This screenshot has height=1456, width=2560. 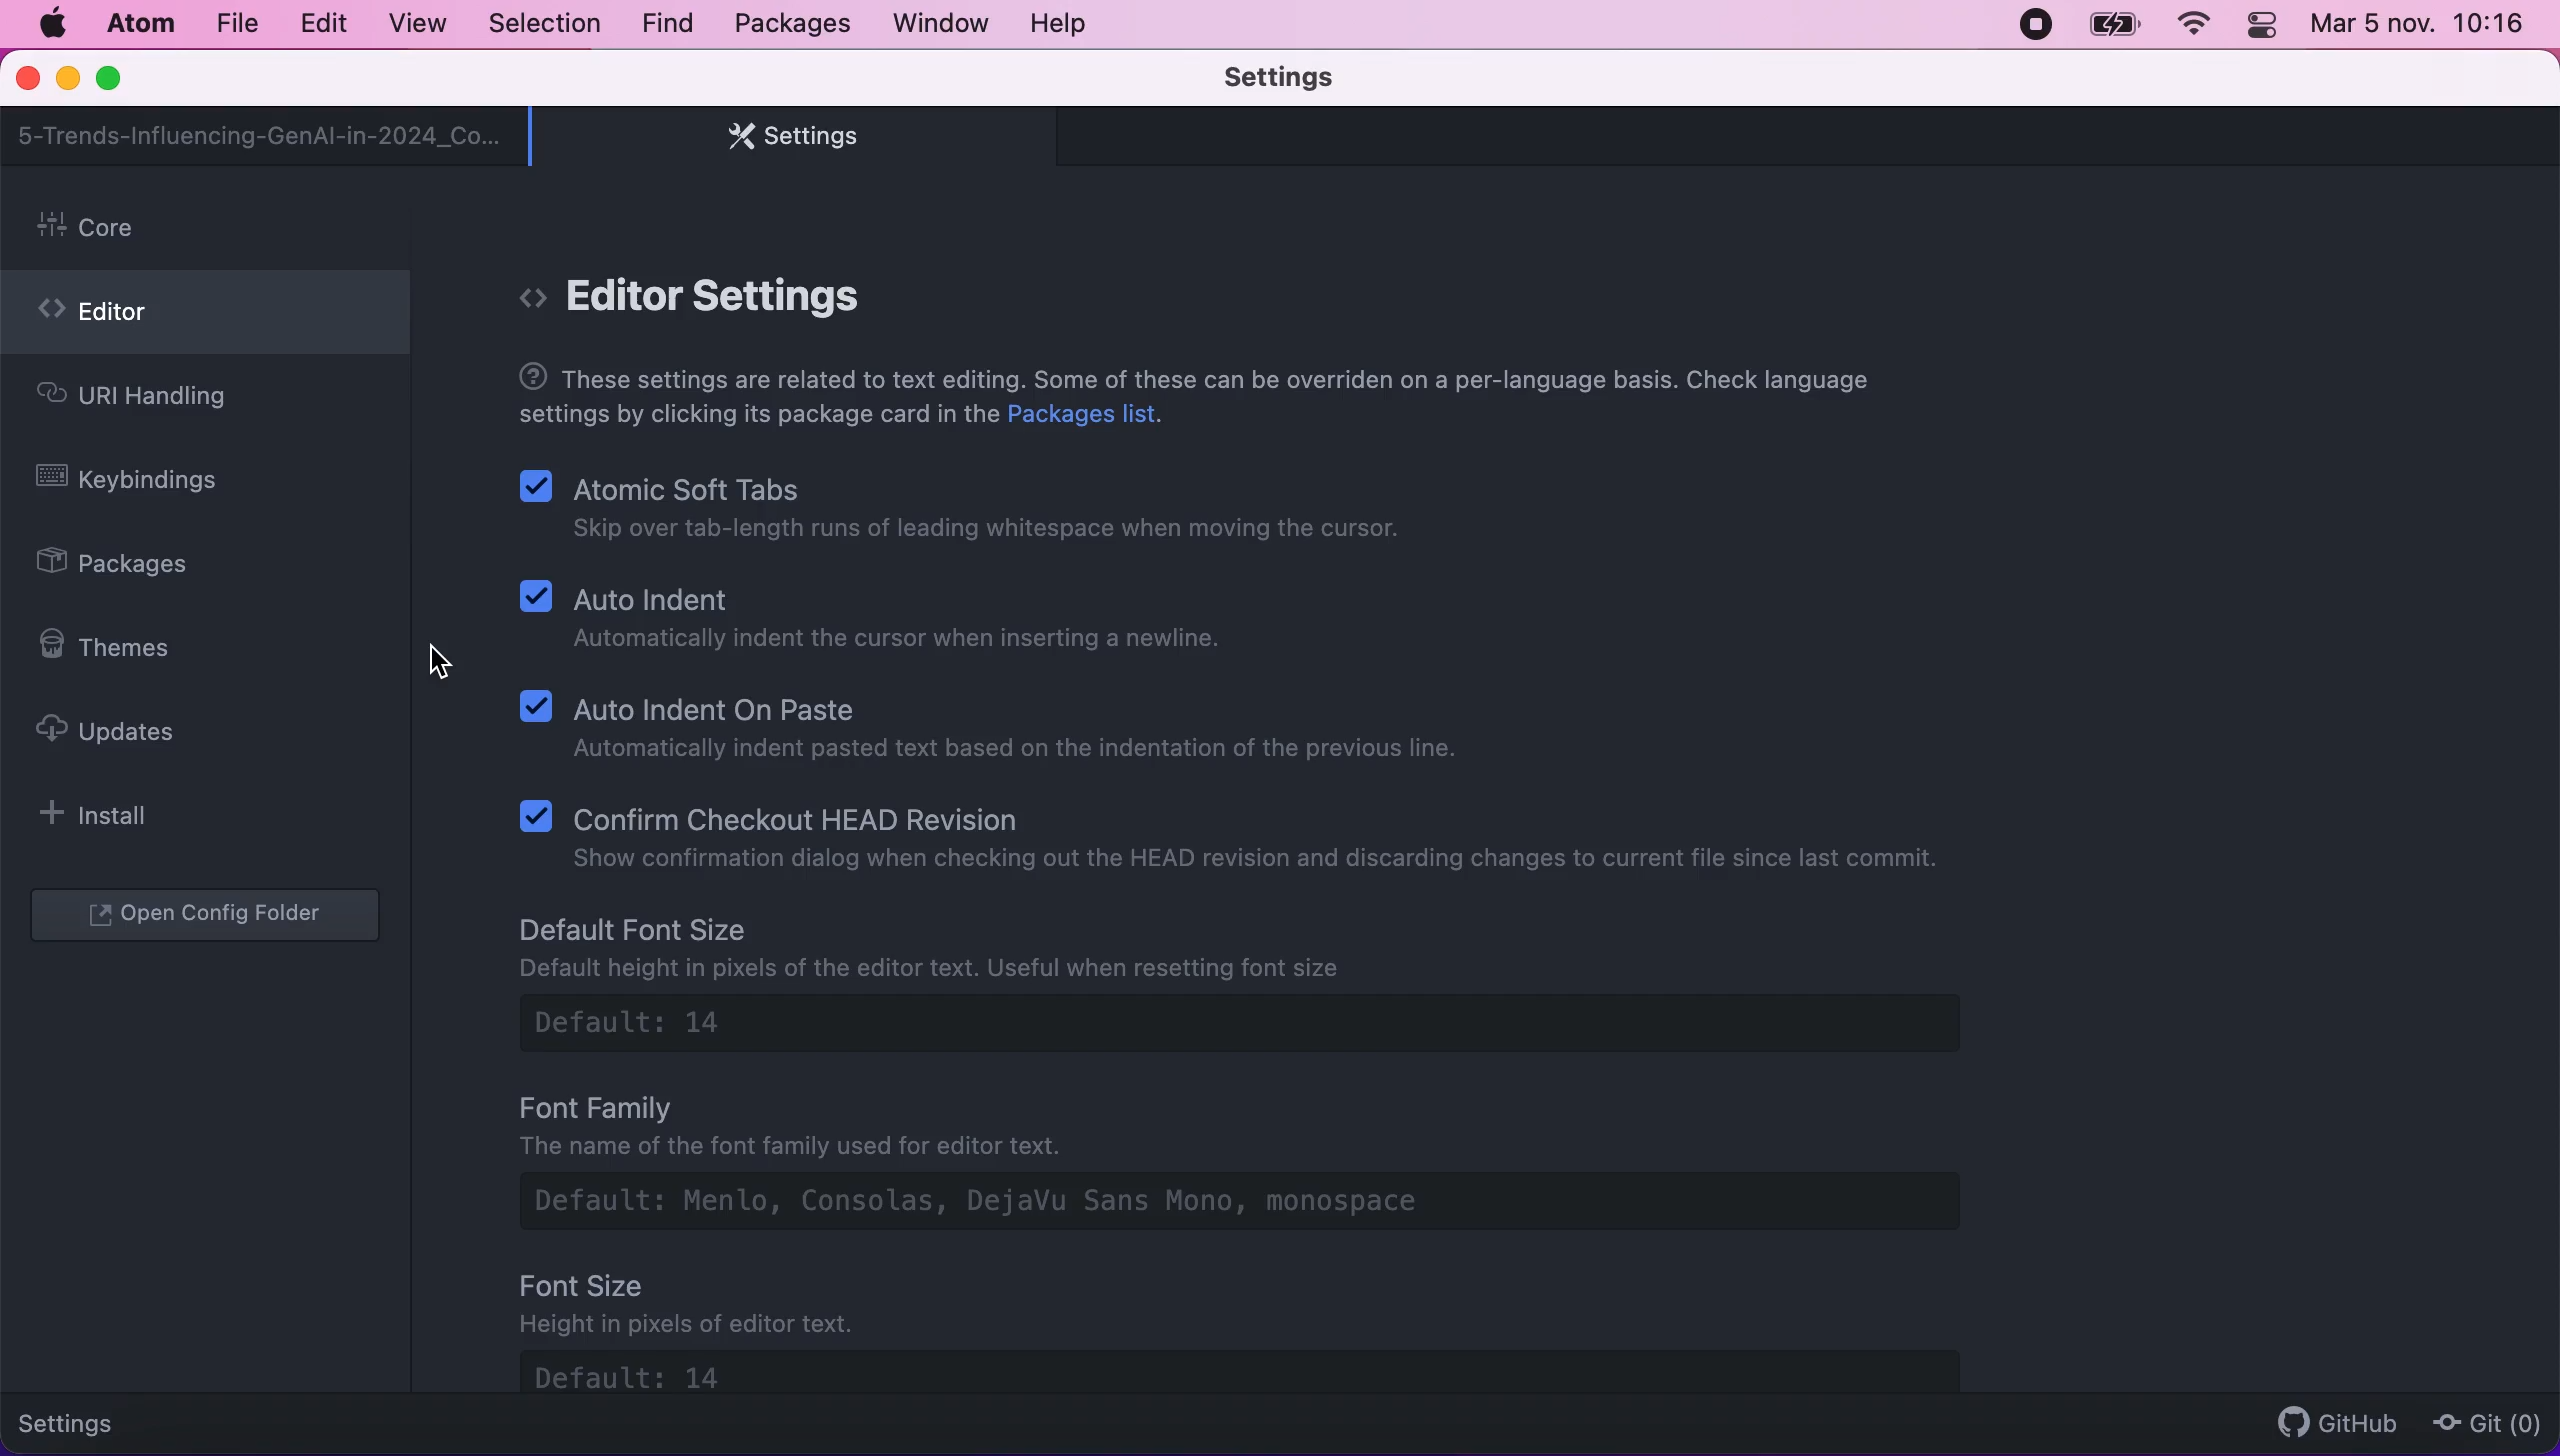 I want to click on settings, so click(x=82, y=1420).